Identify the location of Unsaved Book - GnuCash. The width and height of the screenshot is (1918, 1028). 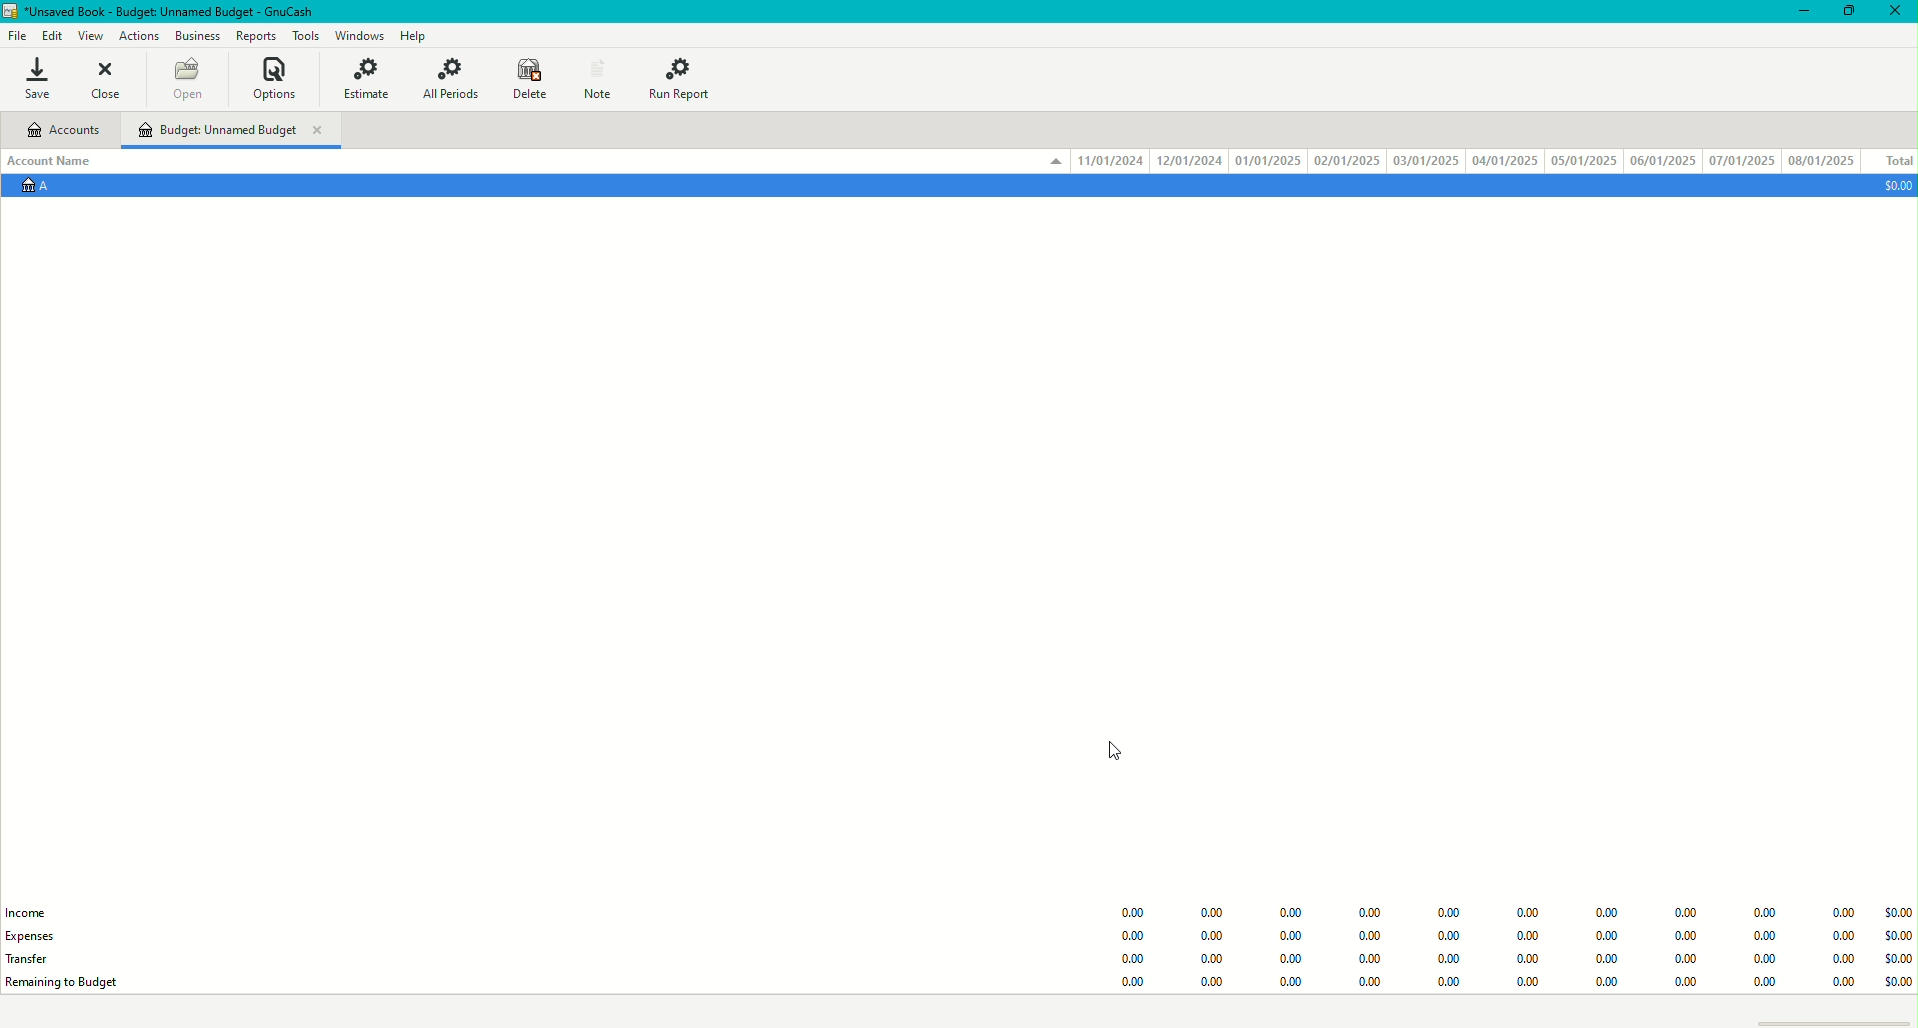
(163, 13).